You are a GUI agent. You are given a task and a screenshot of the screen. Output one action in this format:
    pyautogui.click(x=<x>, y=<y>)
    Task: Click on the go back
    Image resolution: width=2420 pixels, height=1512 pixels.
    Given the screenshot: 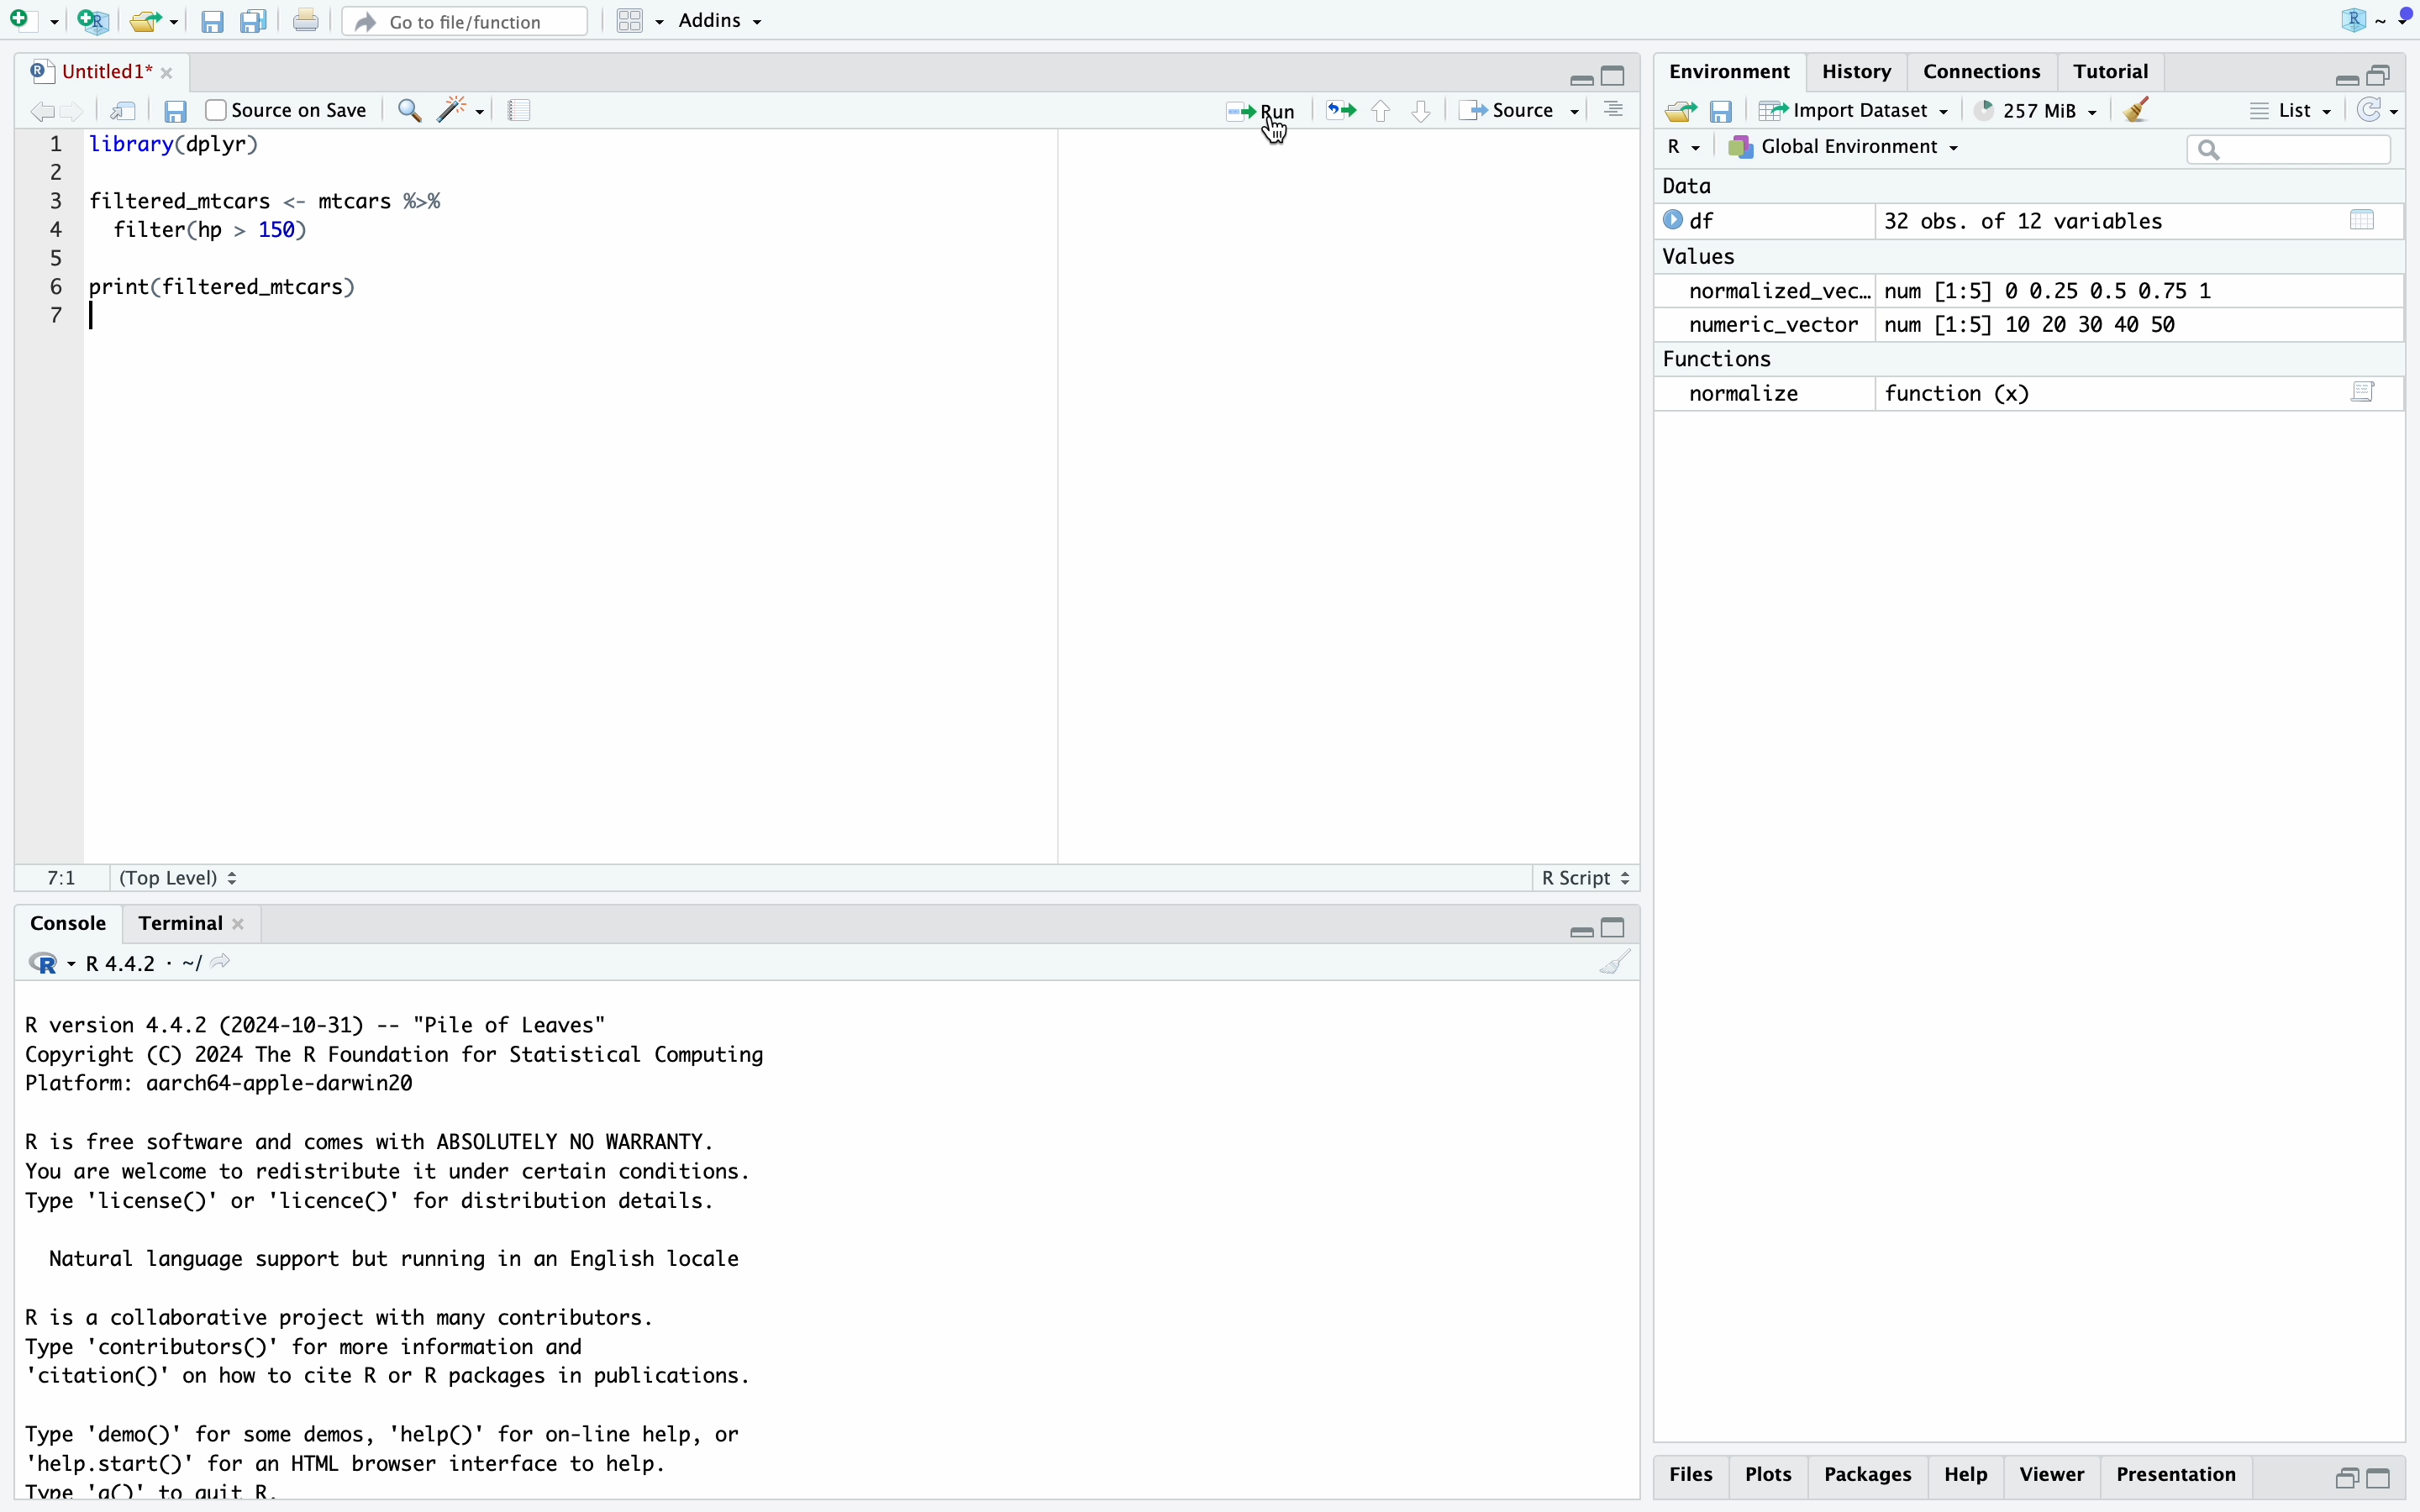 What is the action you would take?
    pyautogui.click(x=31, y=112)
    